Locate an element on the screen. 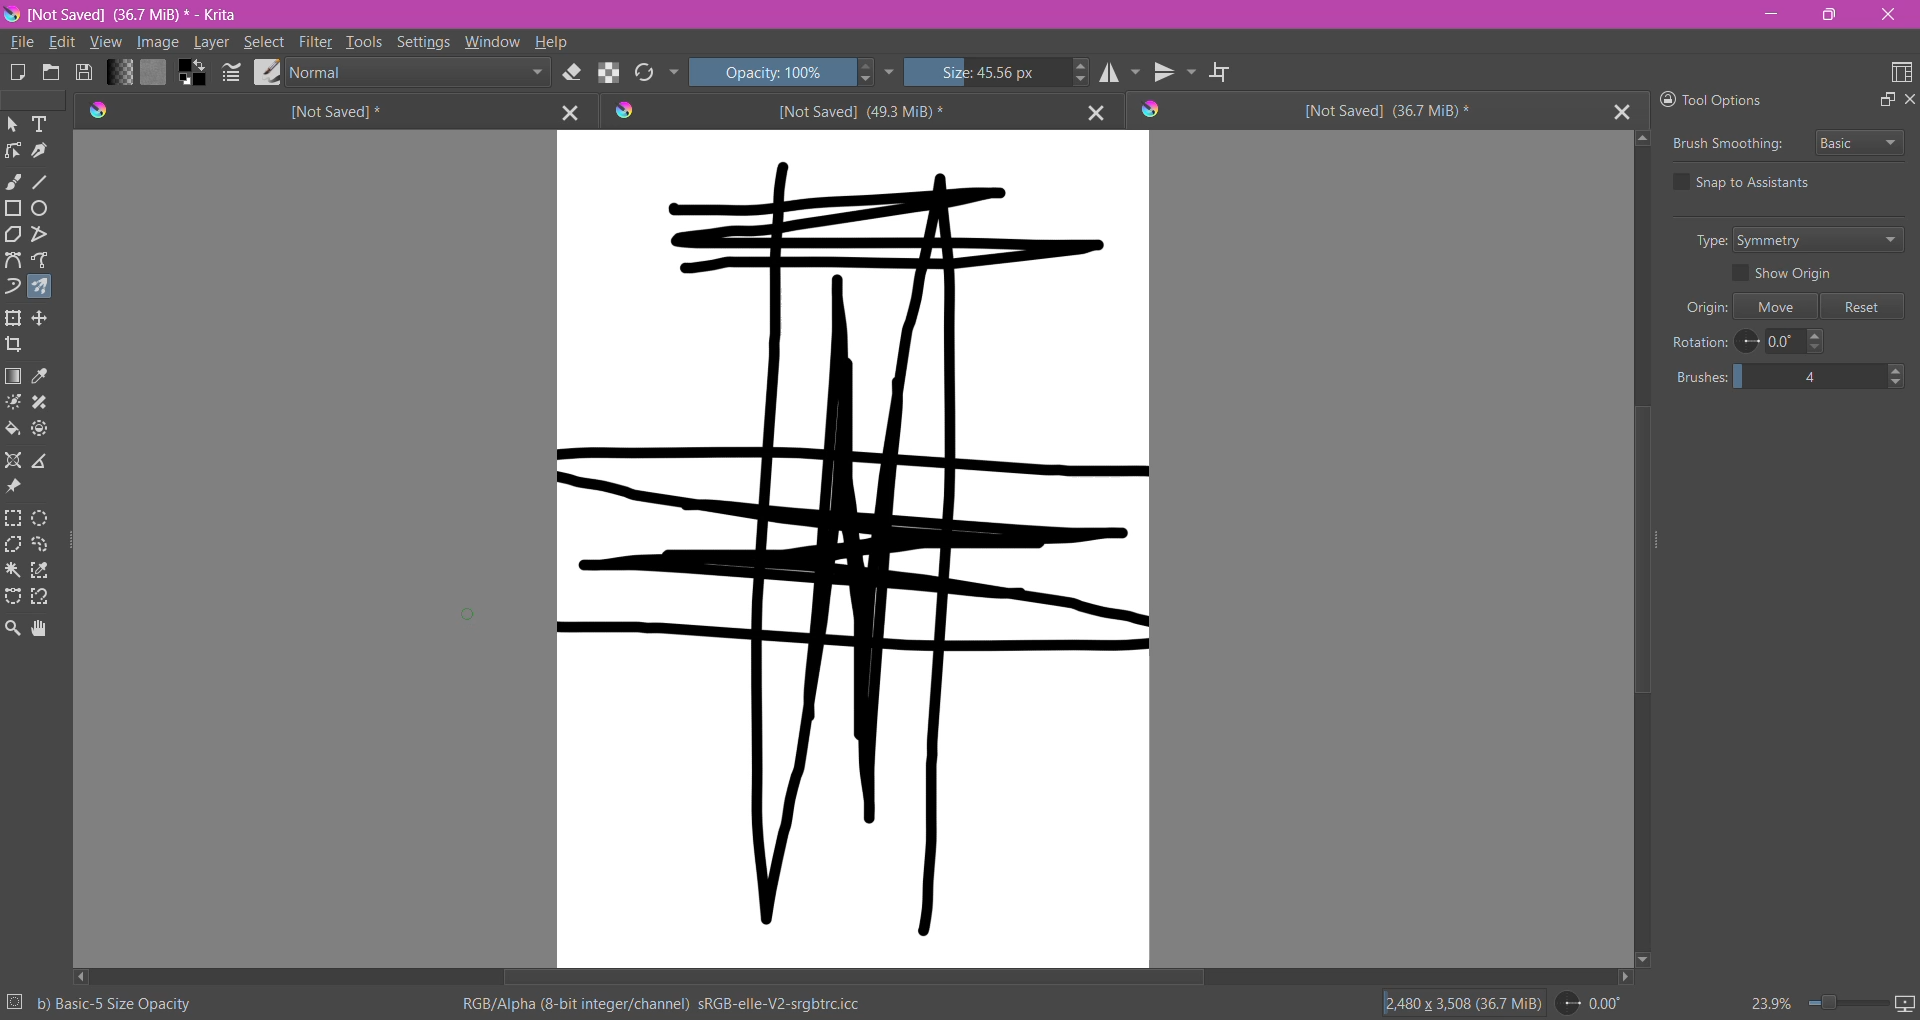  Freehand Selection Tool is located at coordinates (41, 545).